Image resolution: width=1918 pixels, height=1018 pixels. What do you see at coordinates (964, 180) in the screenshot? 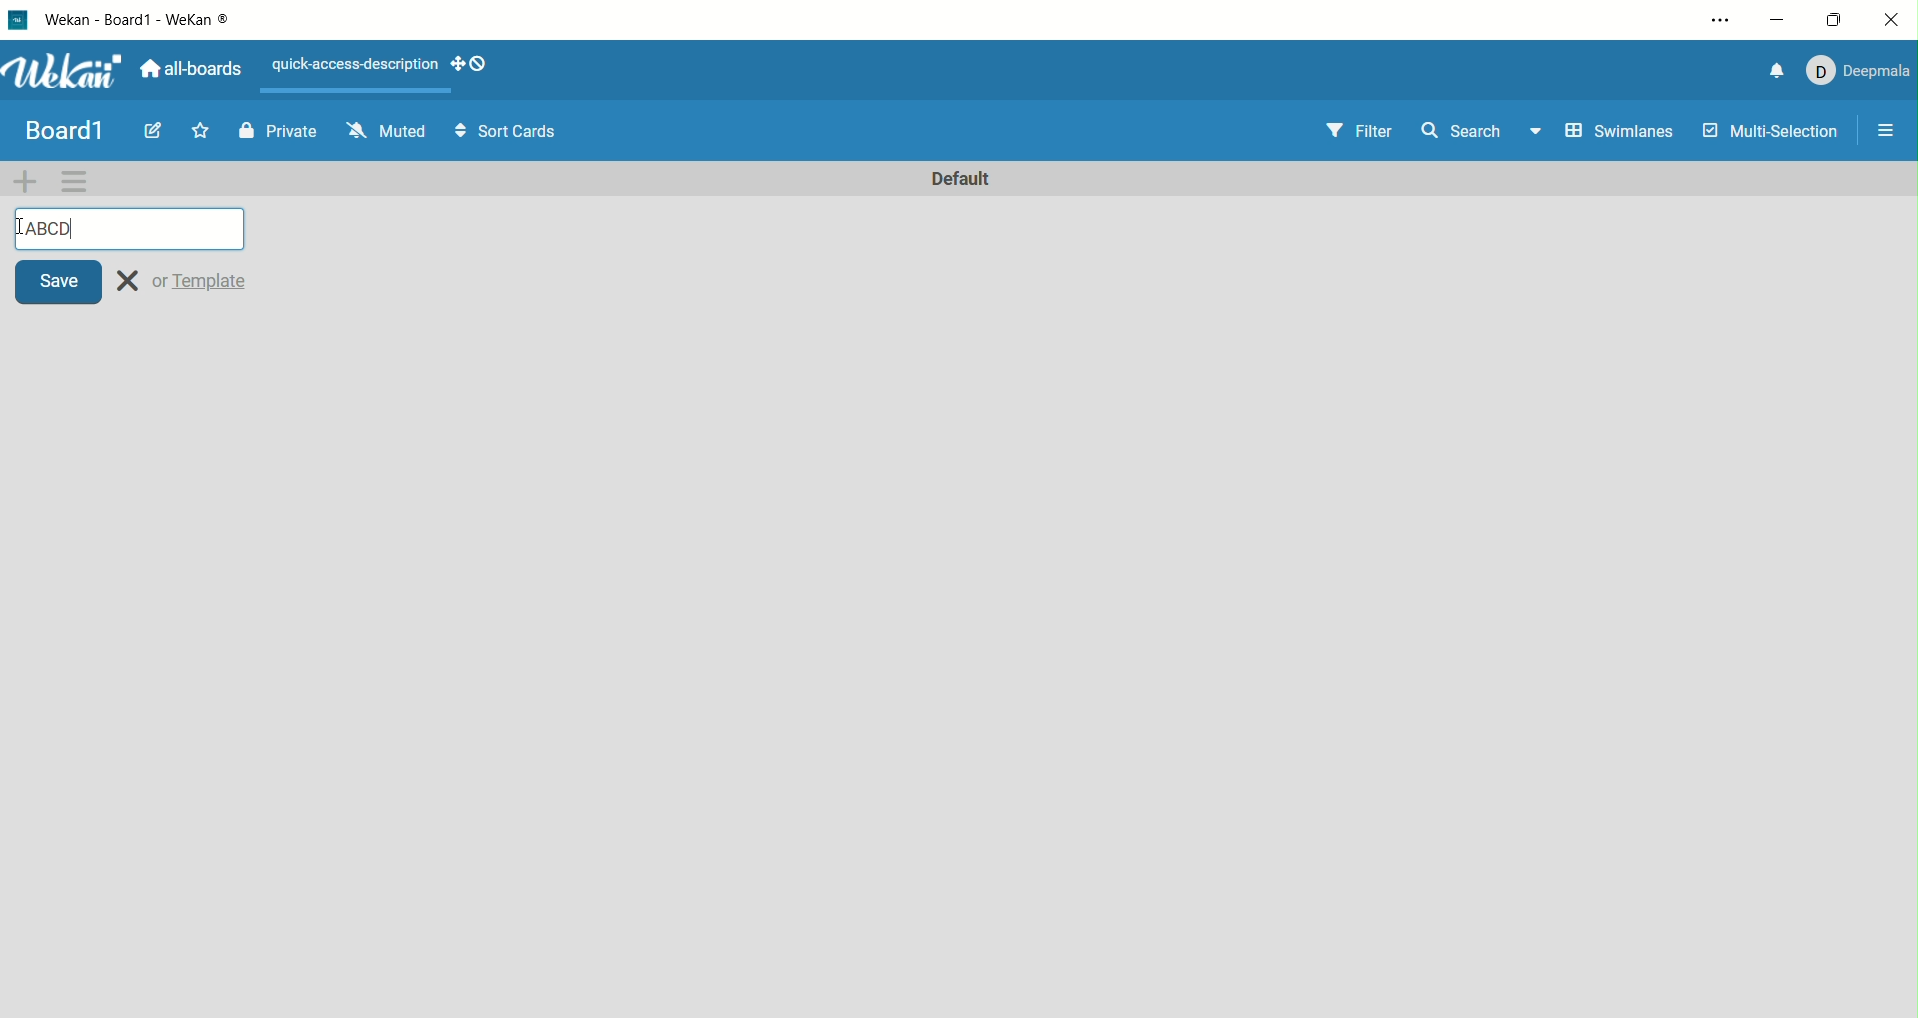
I see `default` at bounding box center [964, 180].